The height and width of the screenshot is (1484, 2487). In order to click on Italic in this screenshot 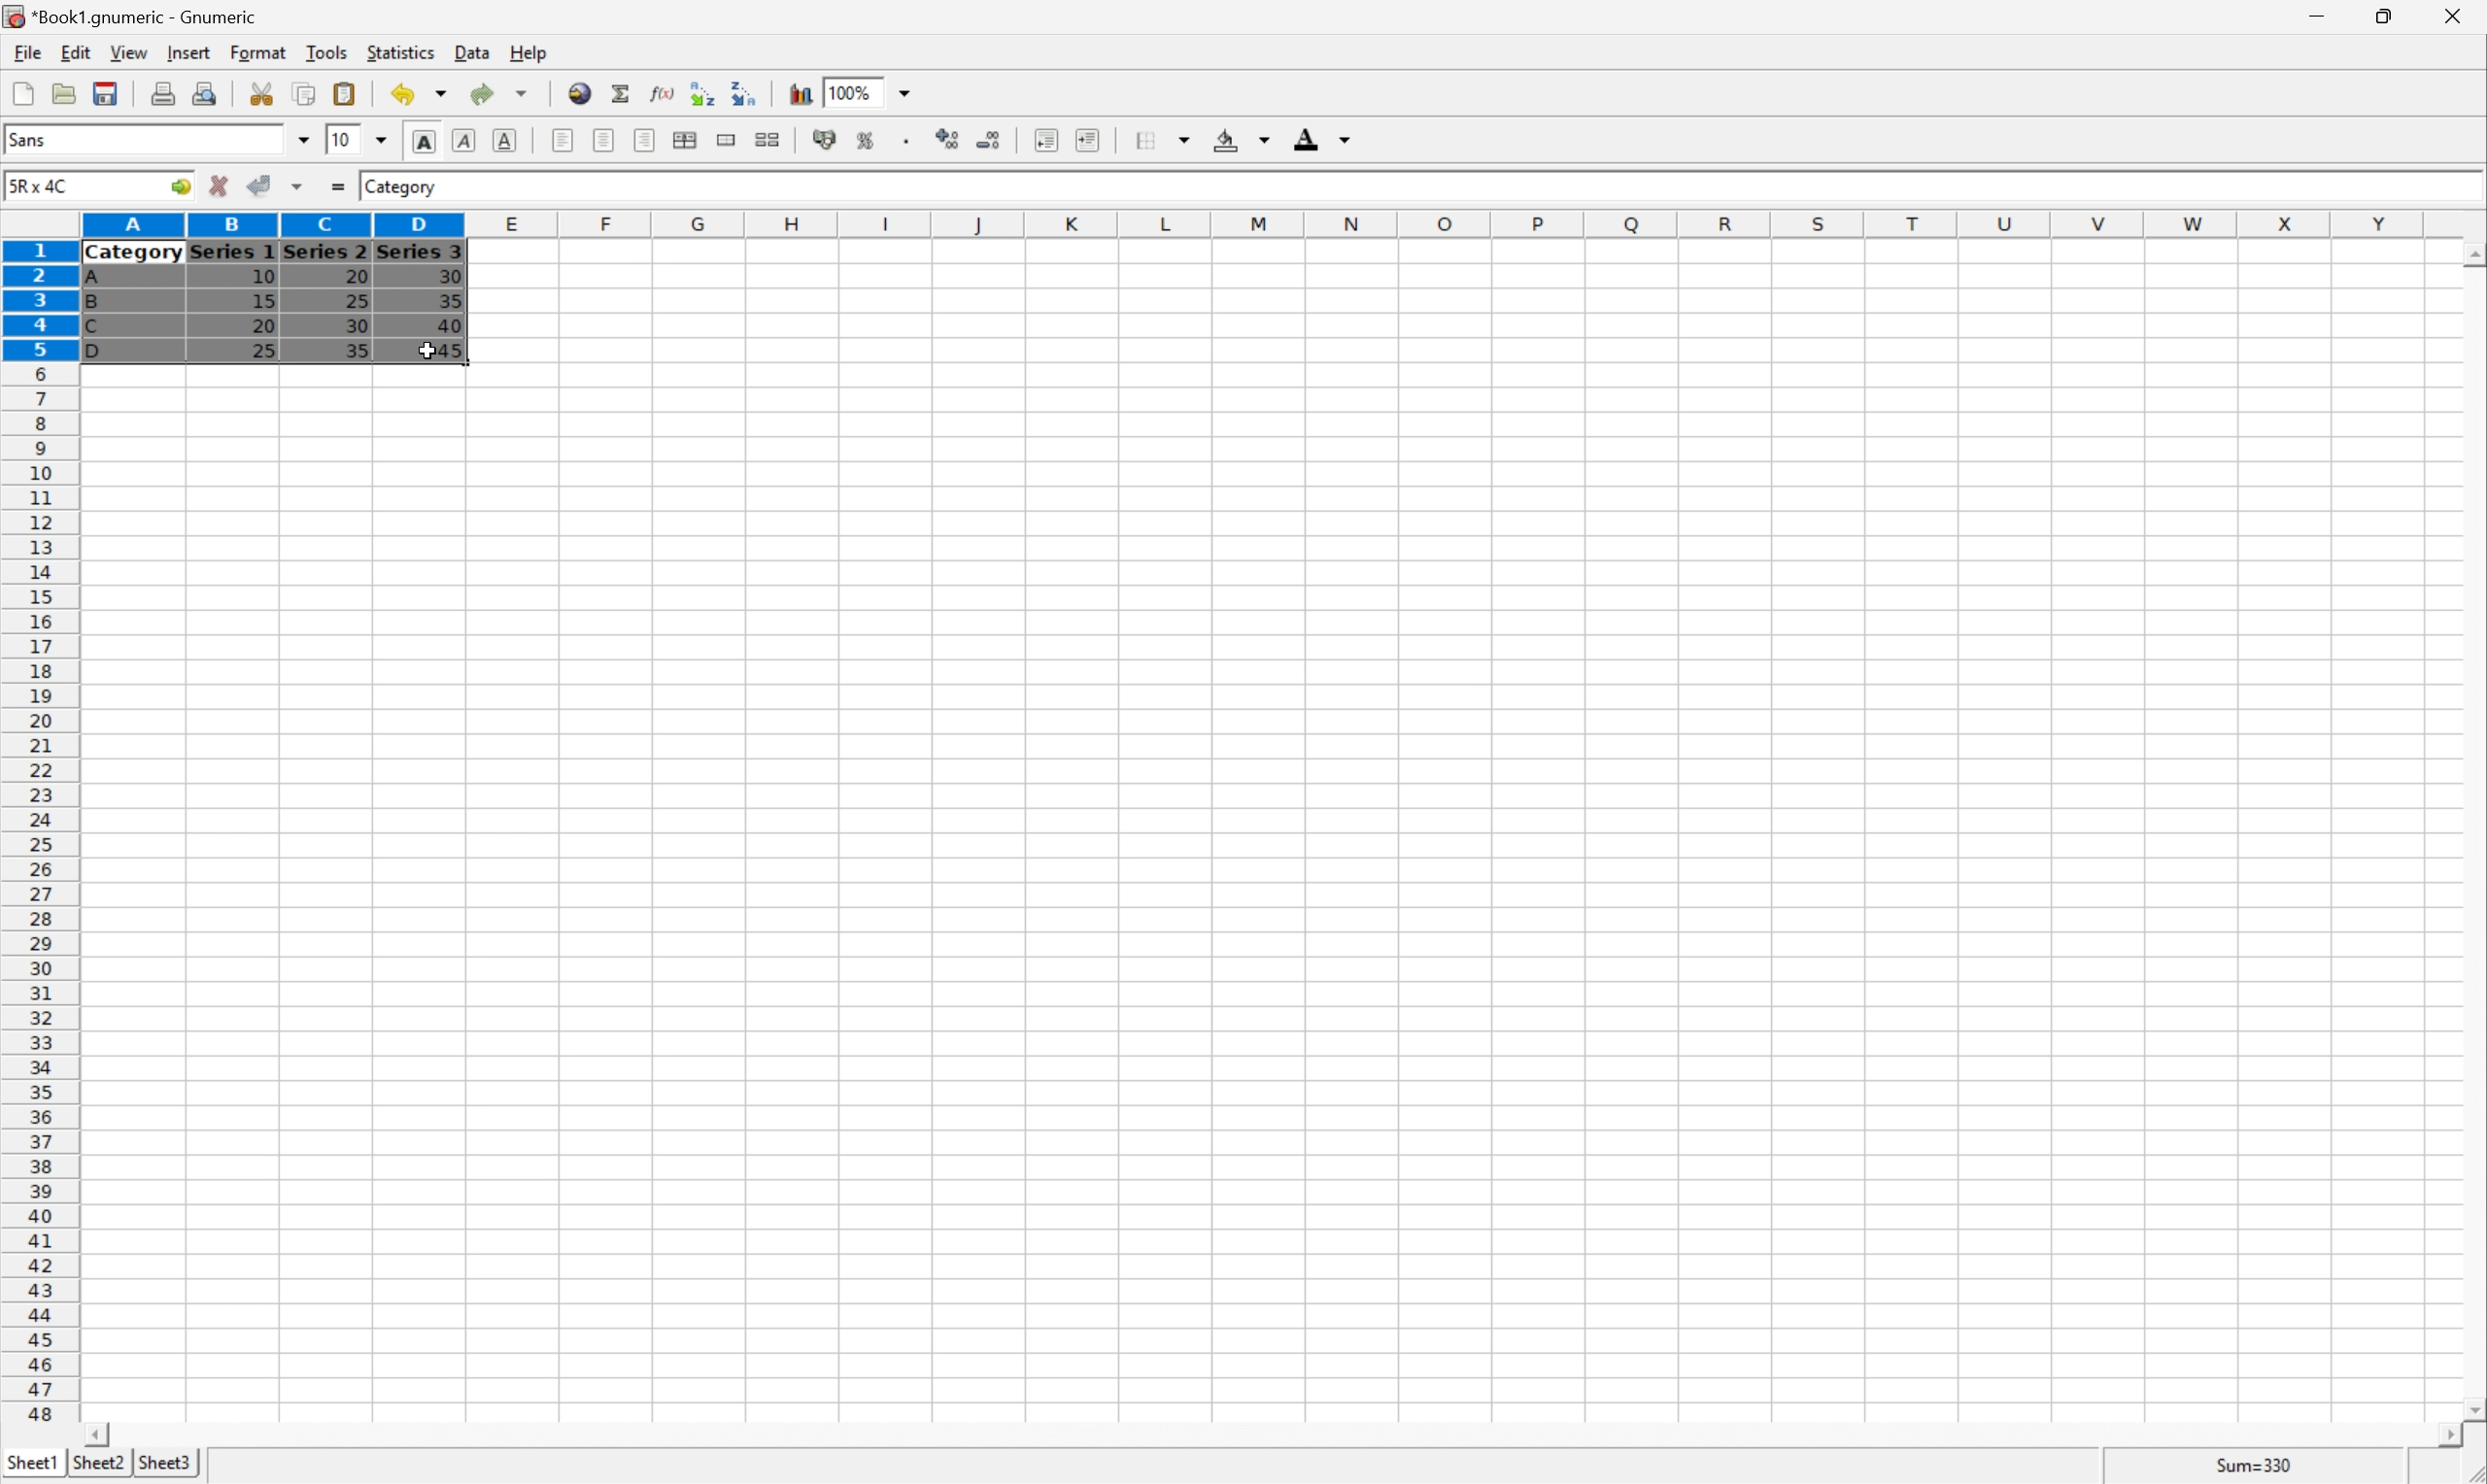, I will do `click(463, 140)`.